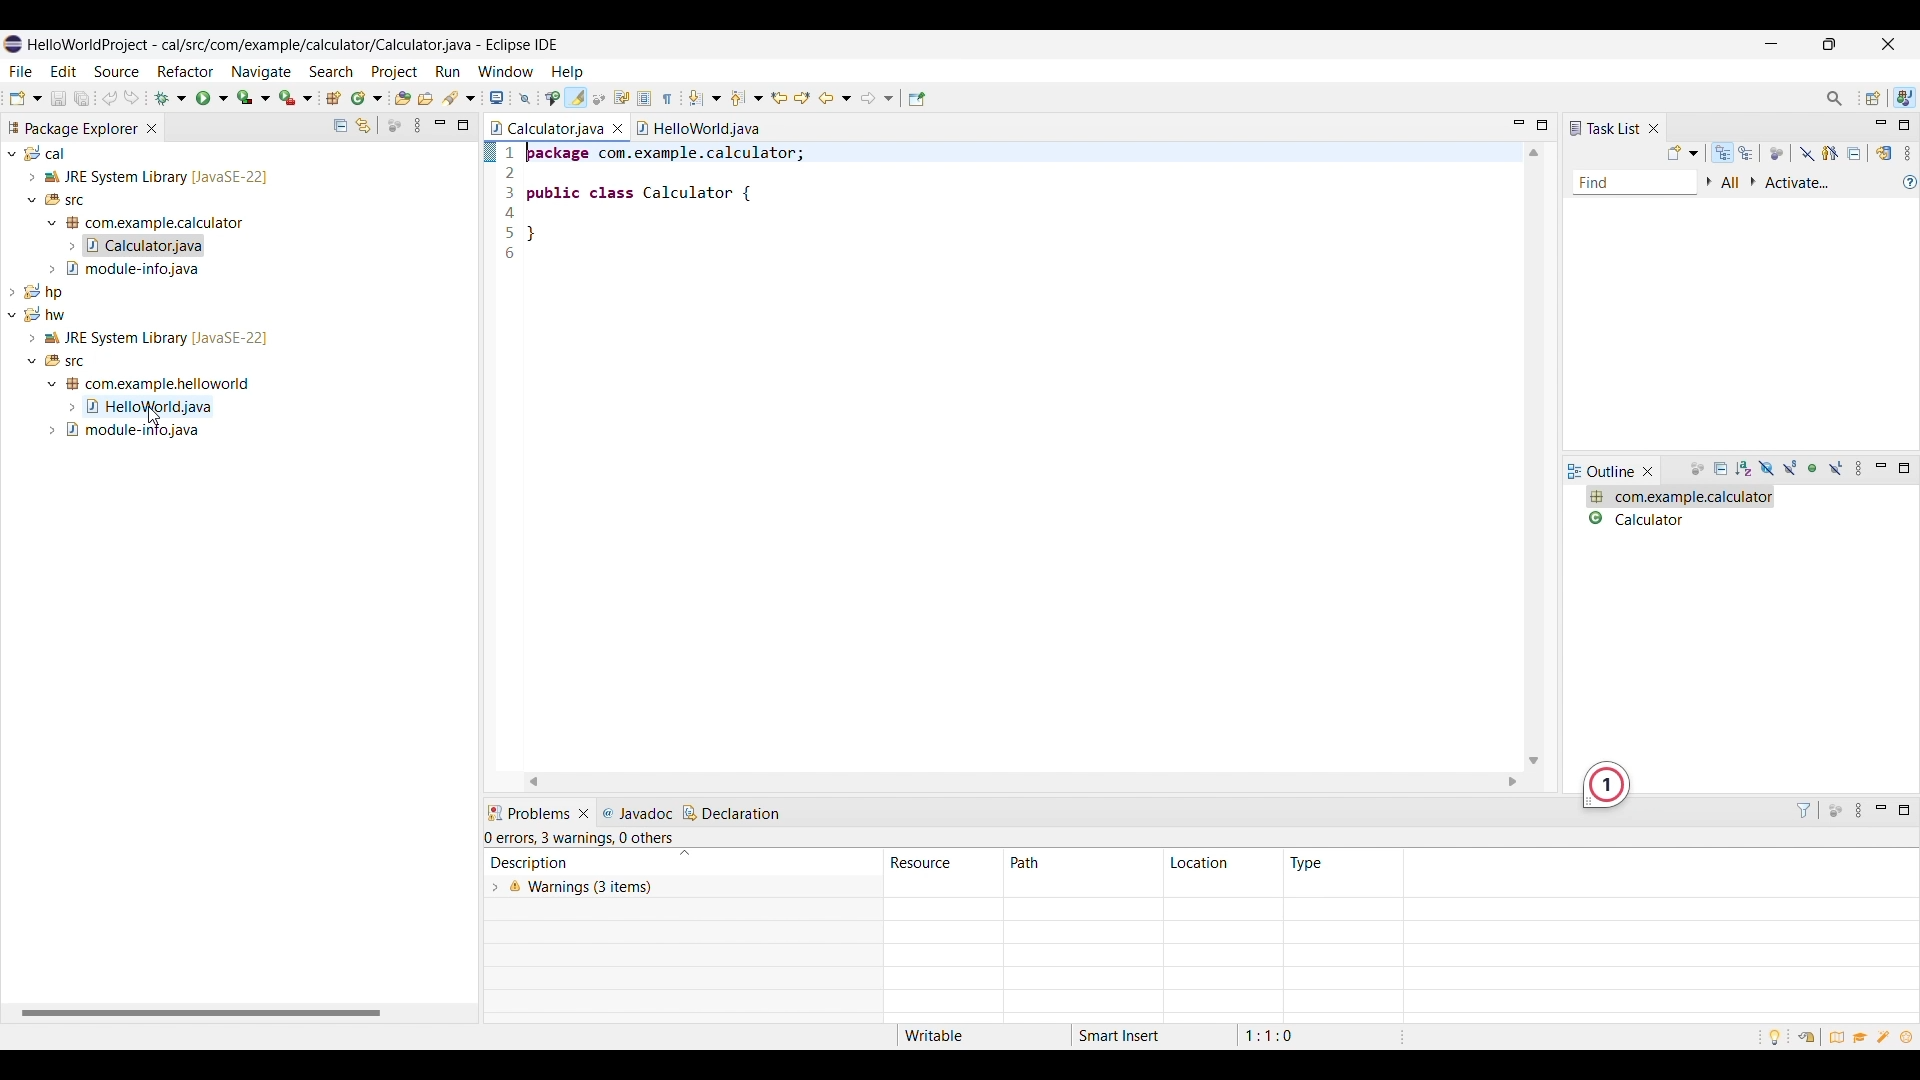  What do you see at coordinates (13, 44) in the screenshot?
I see `Software logo` at bounding box center [13, 44].